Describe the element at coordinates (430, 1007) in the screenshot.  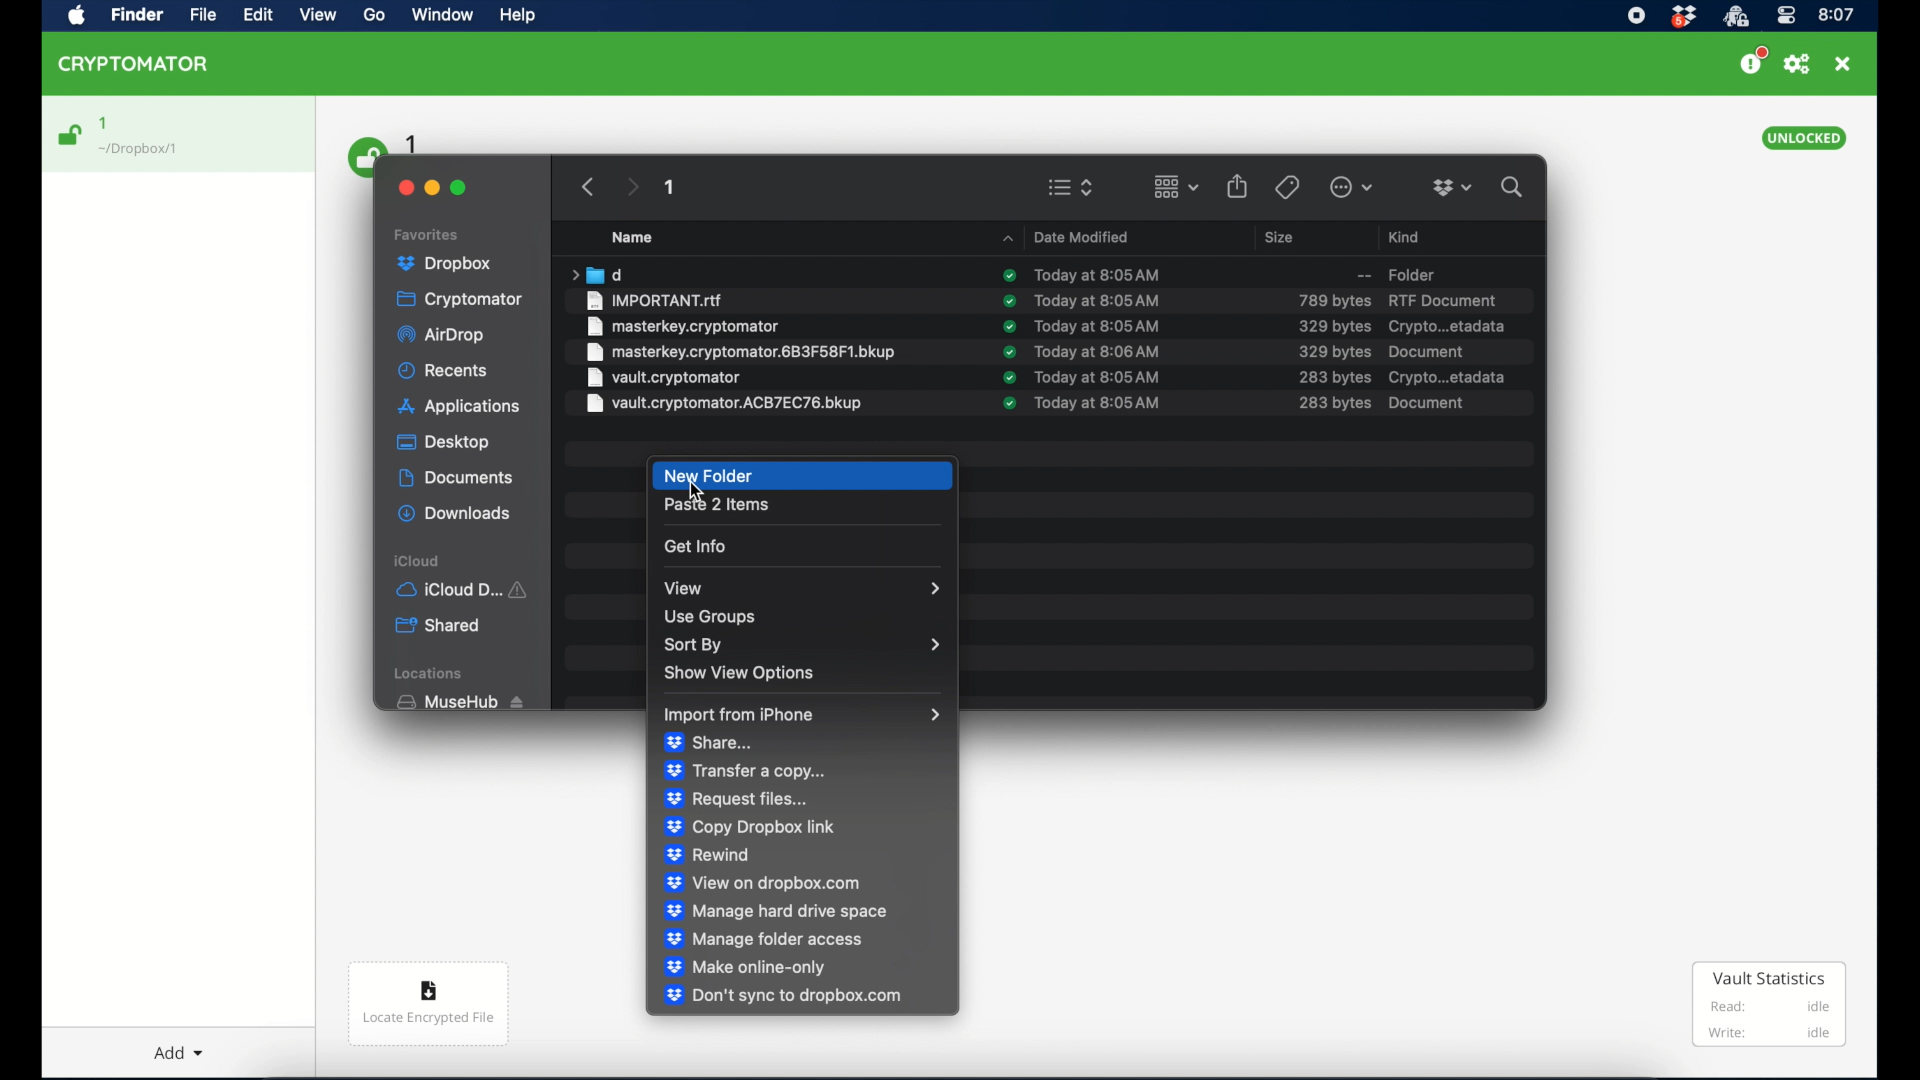
I see `Locate encrypted file` at that location.